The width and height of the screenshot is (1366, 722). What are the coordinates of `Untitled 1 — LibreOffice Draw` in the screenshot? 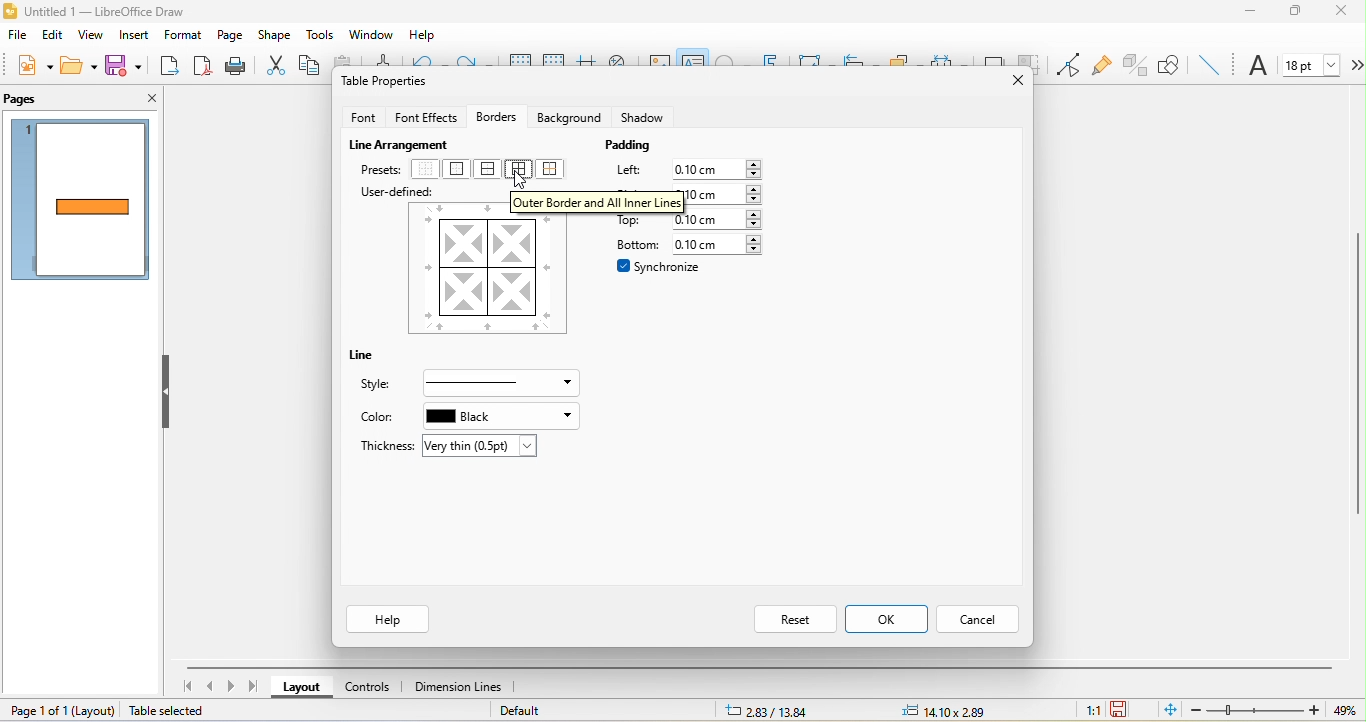 It's located at (94, 10).